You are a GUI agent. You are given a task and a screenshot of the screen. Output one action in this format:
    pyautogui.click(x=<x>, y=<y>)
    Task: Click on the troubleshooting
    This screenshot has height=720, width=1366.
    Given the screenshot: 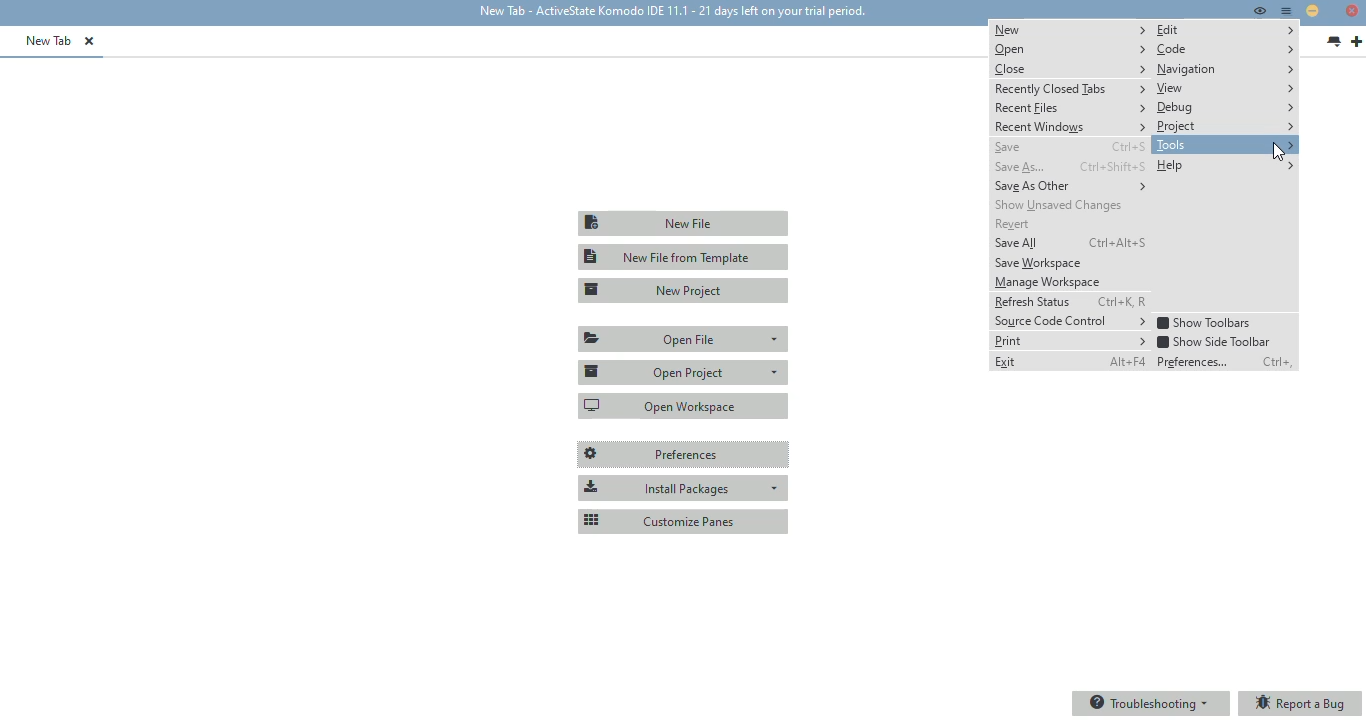 What is the action you would take?
    pyautogui.click(x=1150, y=703)
    